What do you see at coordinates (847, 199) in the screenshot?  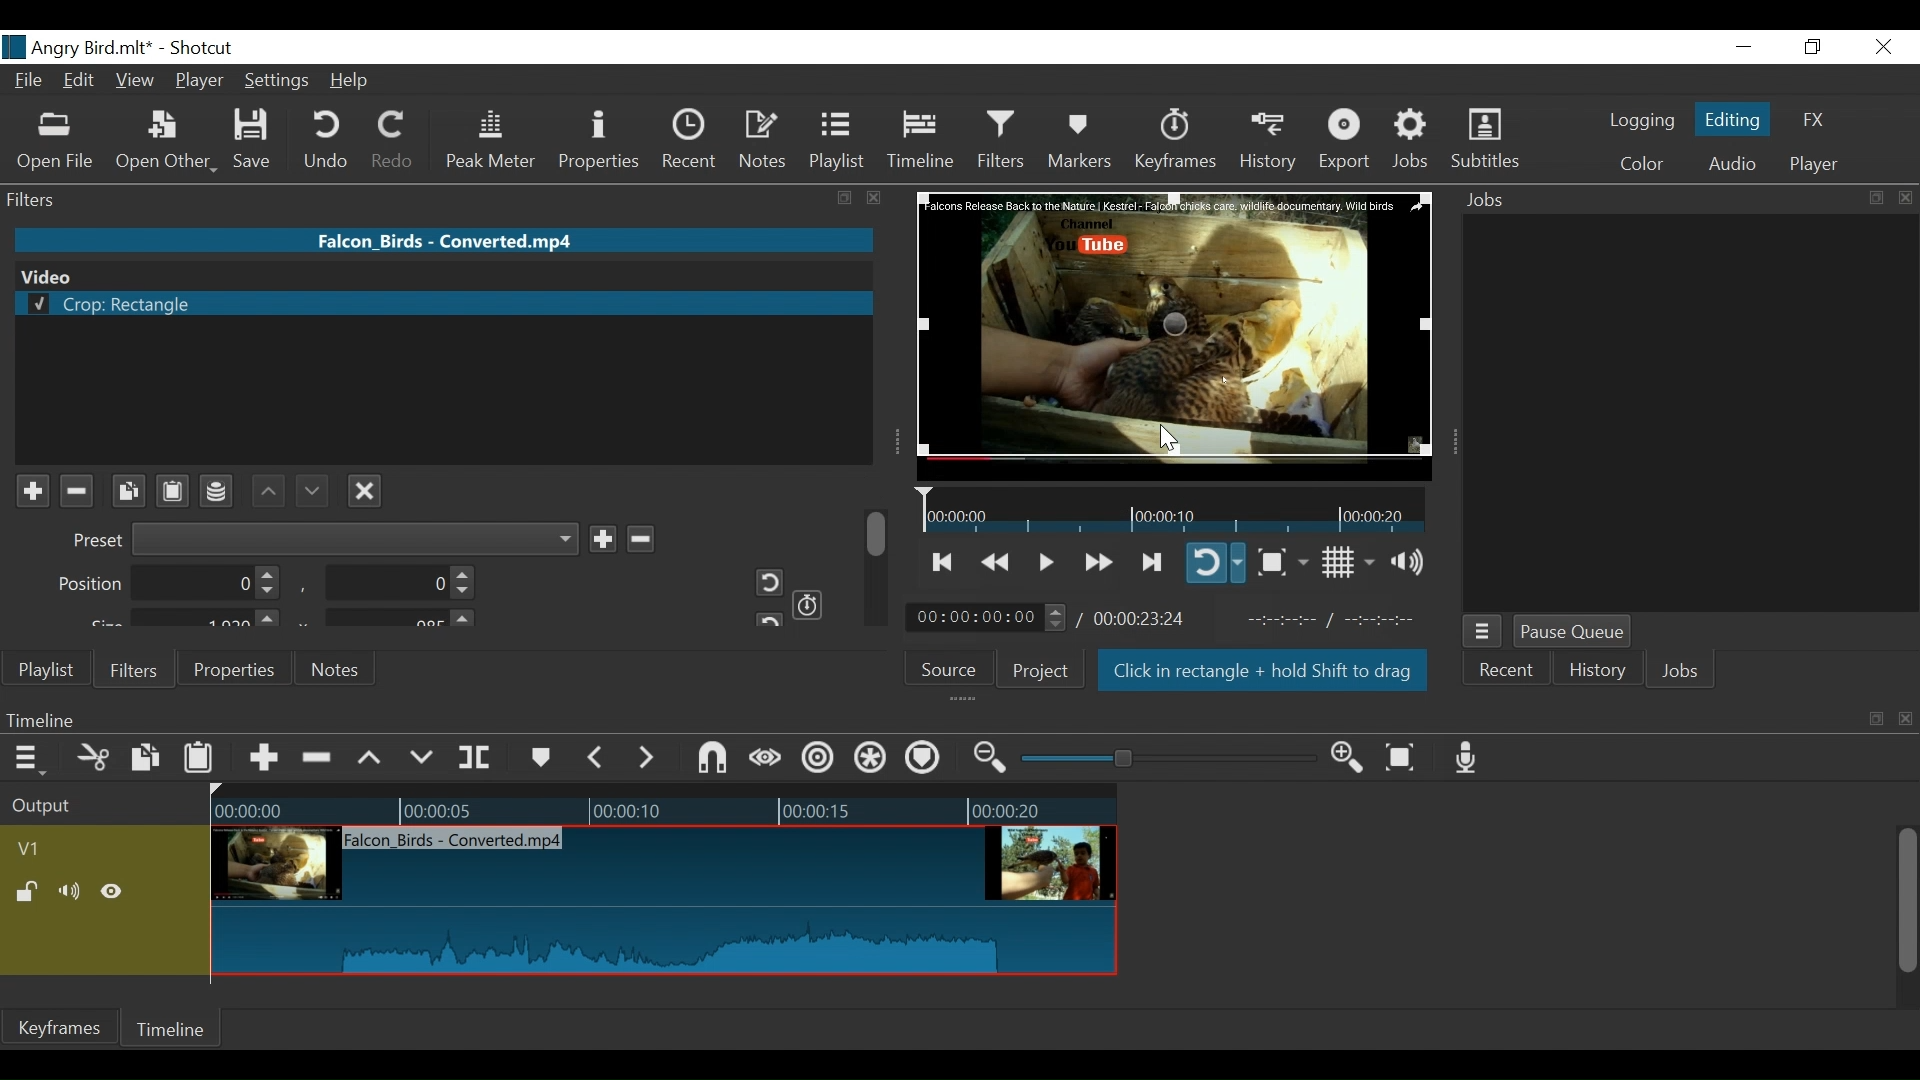 I see `copy` at bounding box center [847, 199].